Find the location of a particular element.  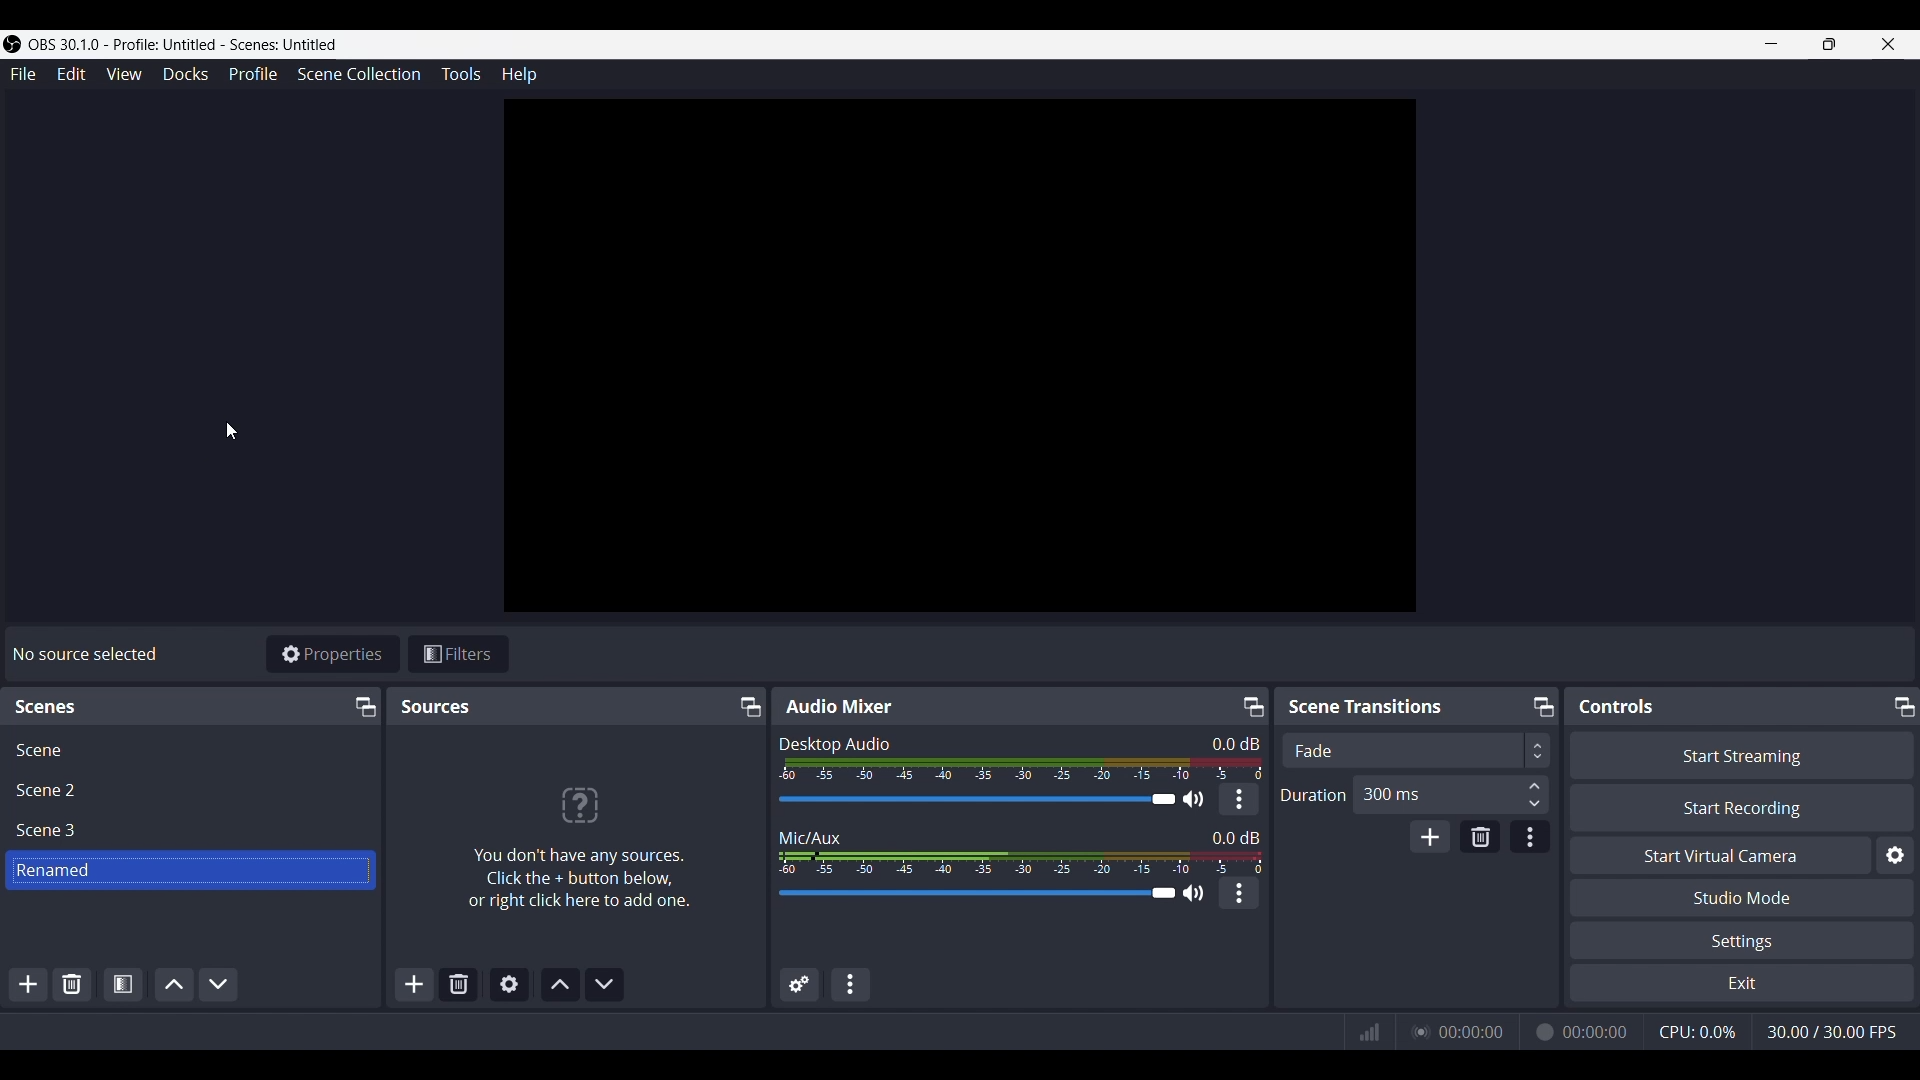

View is located at coordinates (123, 74).